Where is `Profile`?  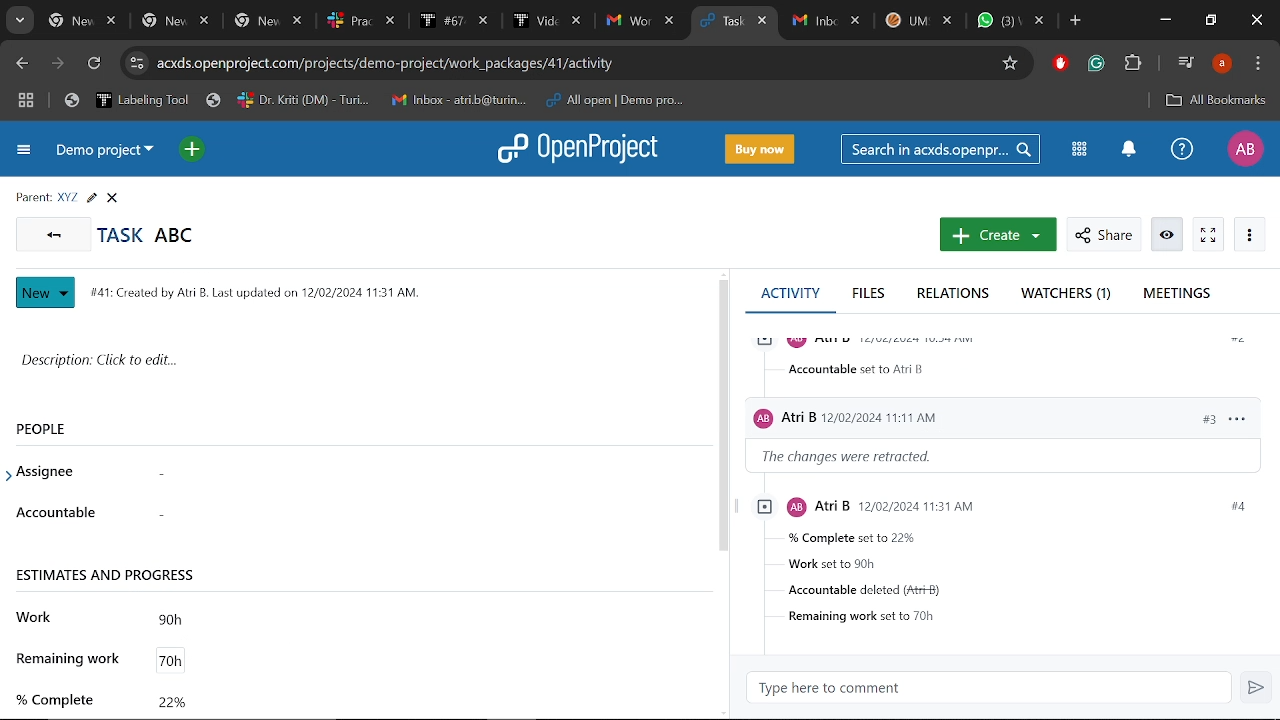
Profile is located at coordinates (1221, 64).